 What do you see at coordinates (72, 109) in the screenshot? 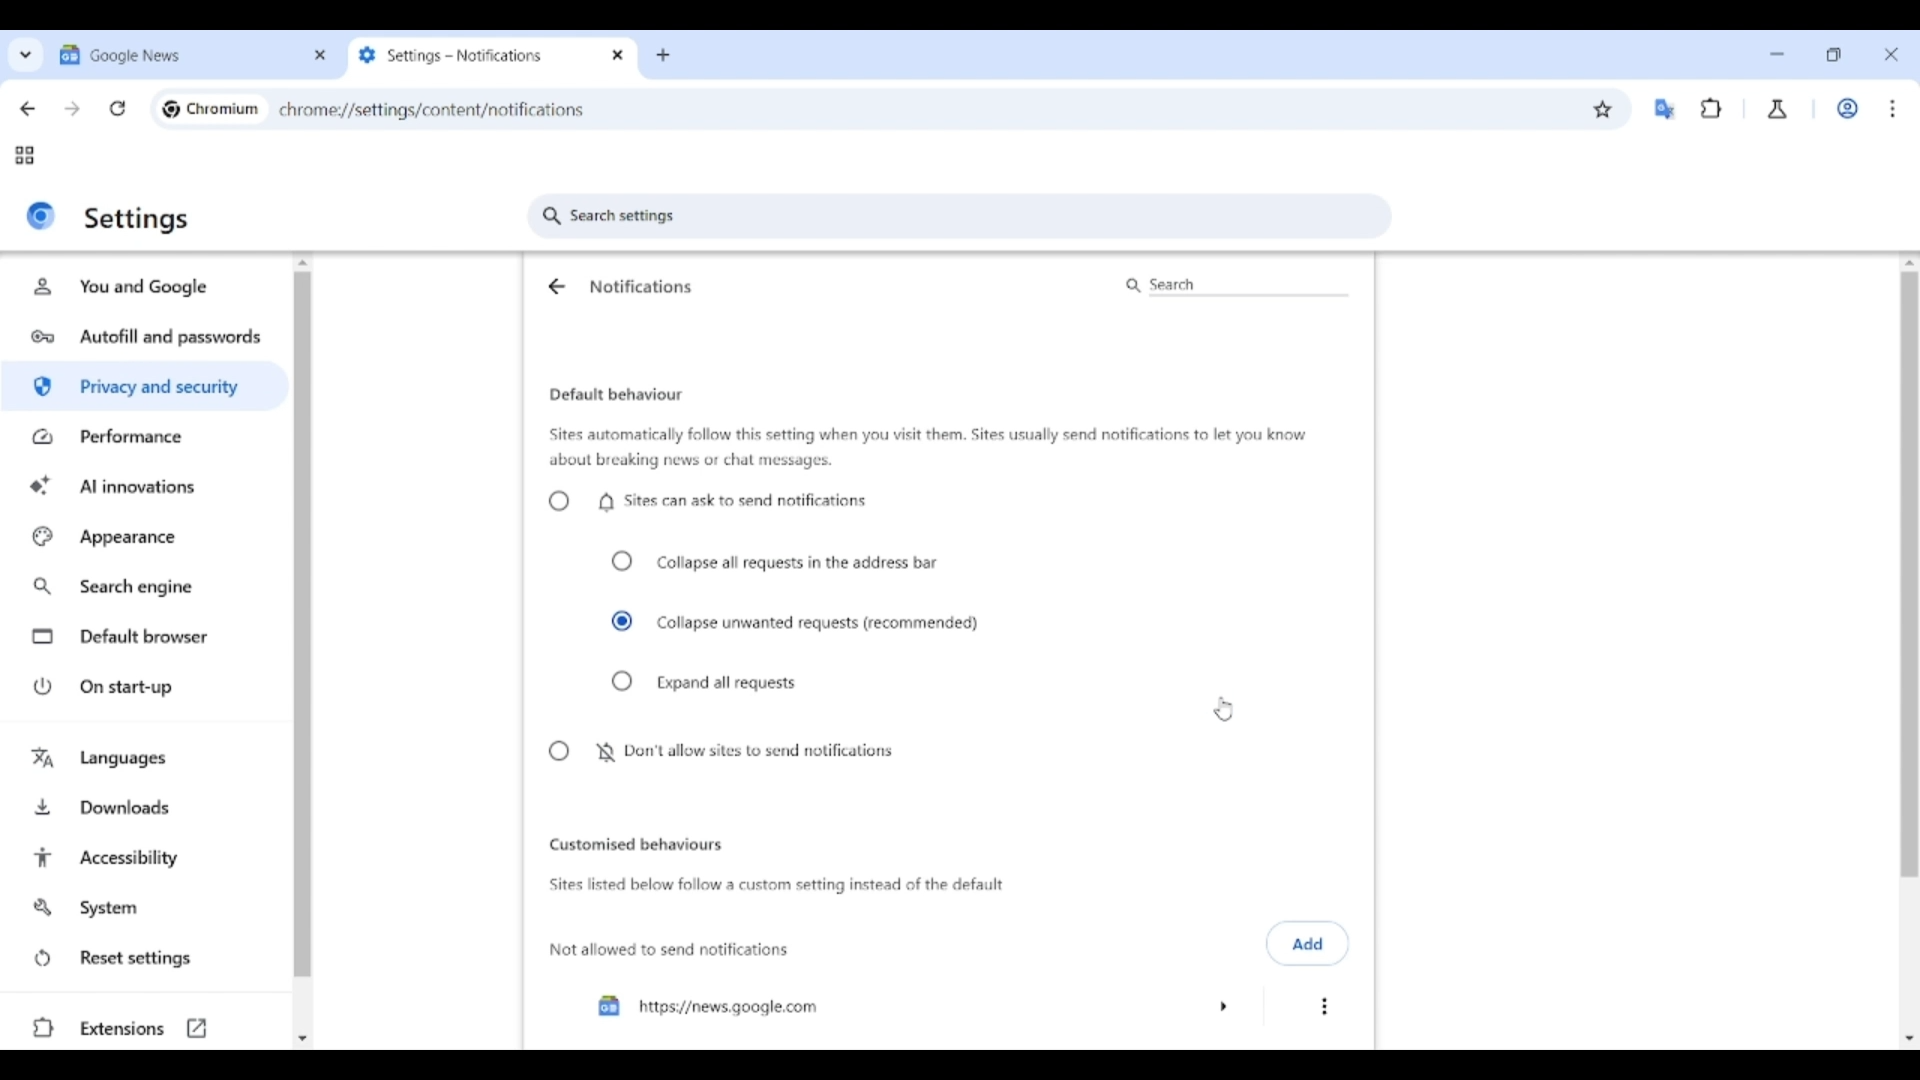
I see `Go forward` at bounding box center [72, 109].